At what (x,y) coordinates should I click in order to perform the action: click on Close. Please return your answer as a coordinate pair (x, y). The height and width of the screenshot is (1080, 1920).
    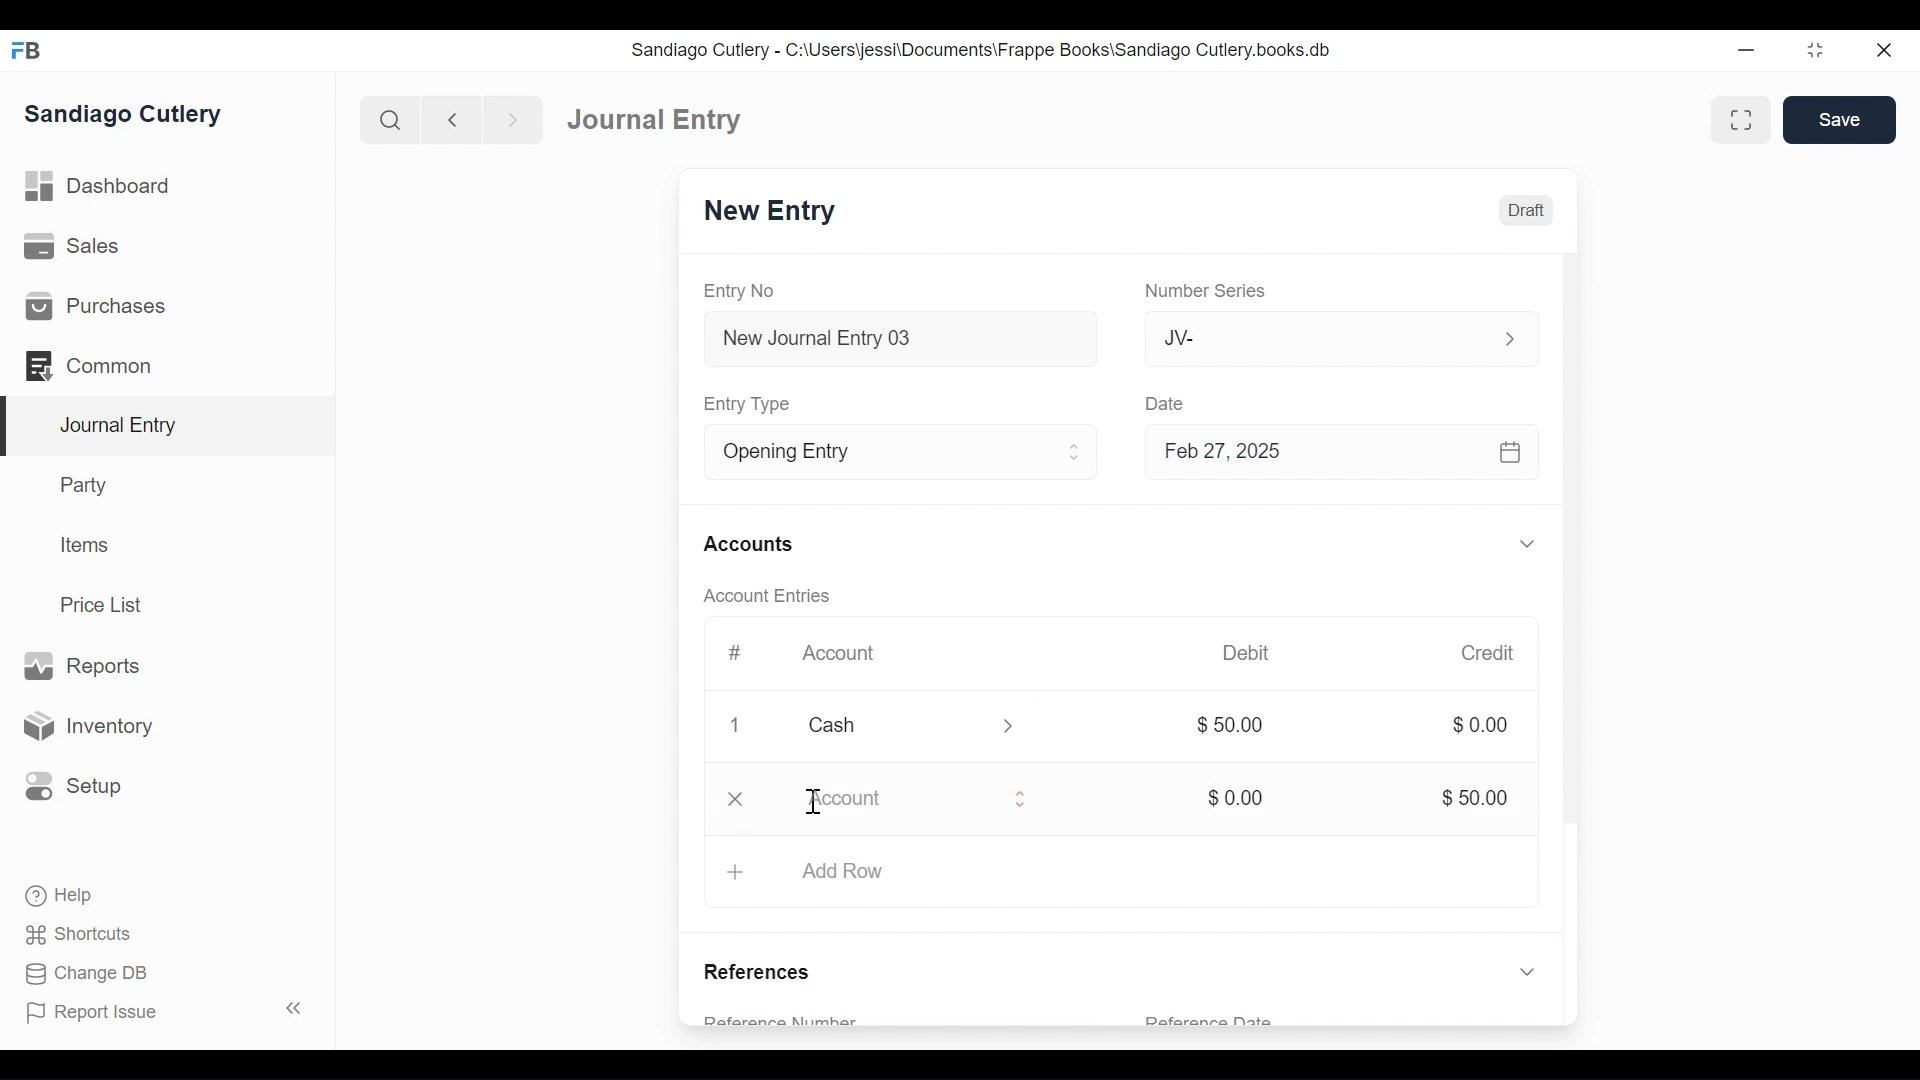
    Looking at the image, I should click on (1882, 50).